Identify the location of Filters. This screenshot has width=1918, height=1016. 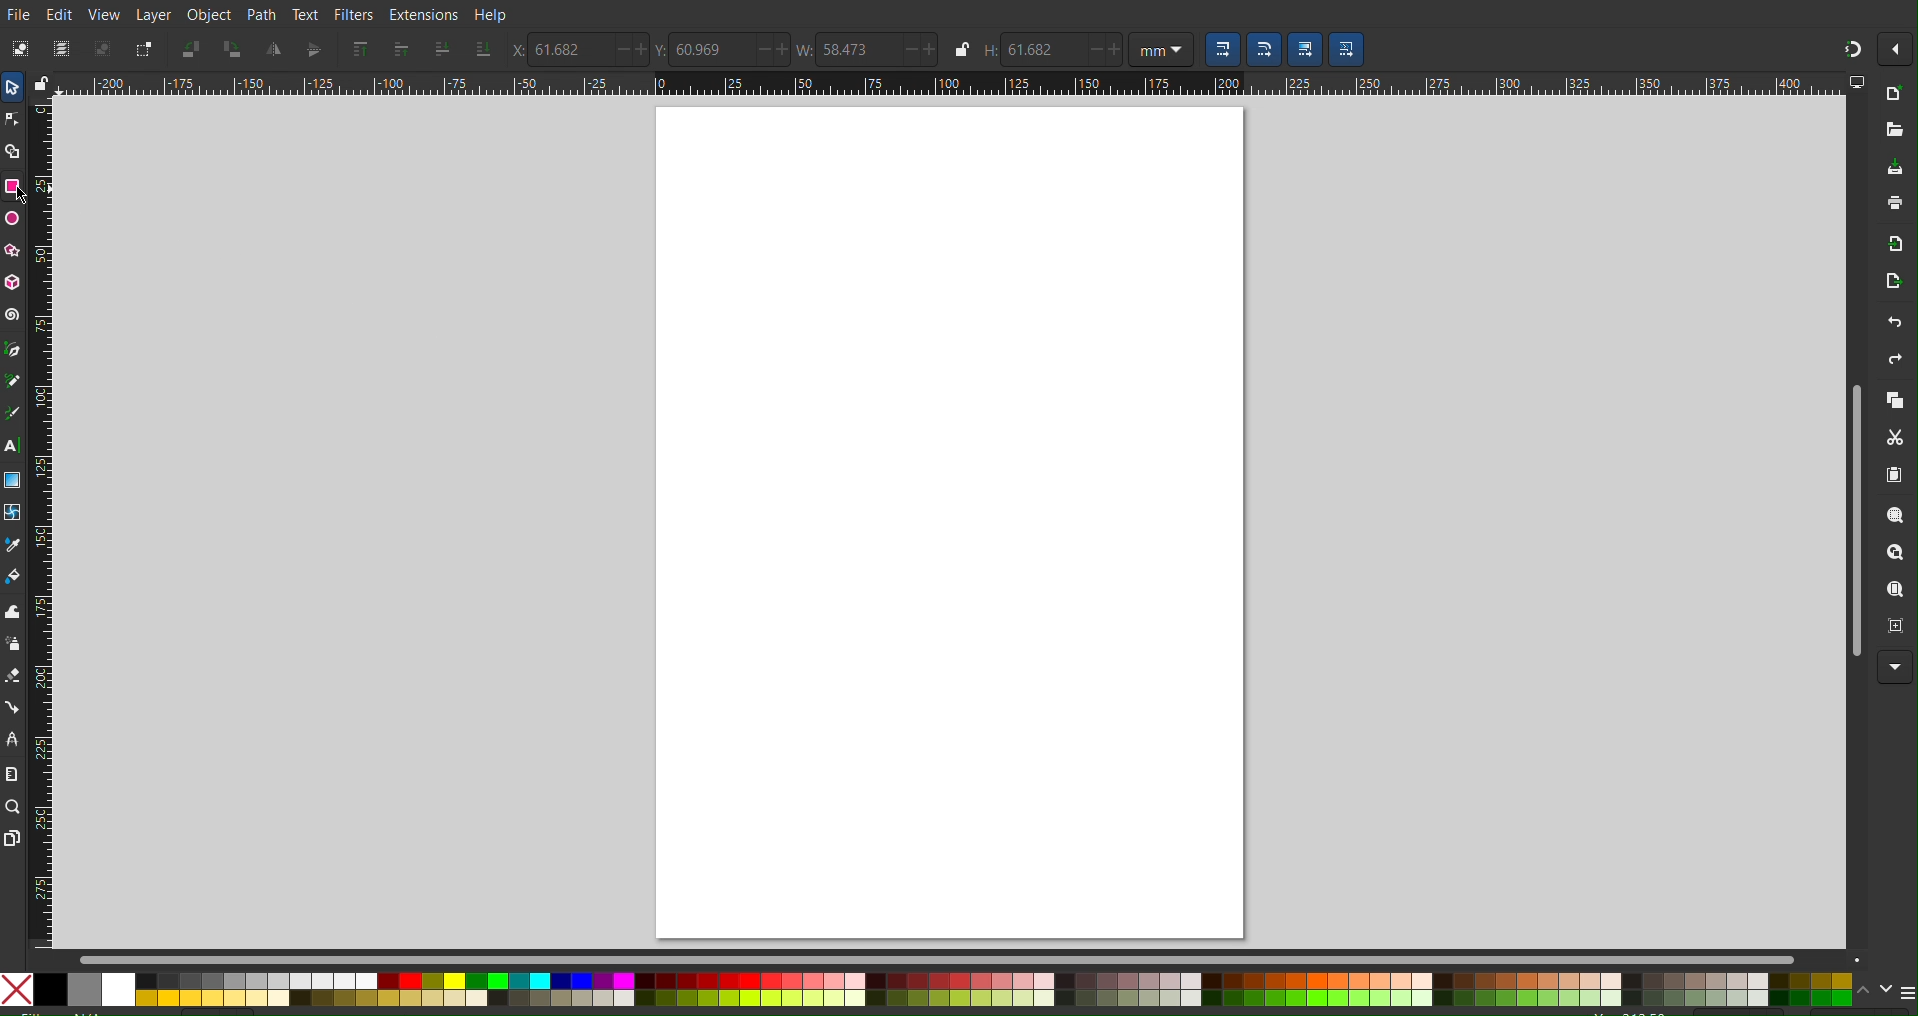
(353, 16).